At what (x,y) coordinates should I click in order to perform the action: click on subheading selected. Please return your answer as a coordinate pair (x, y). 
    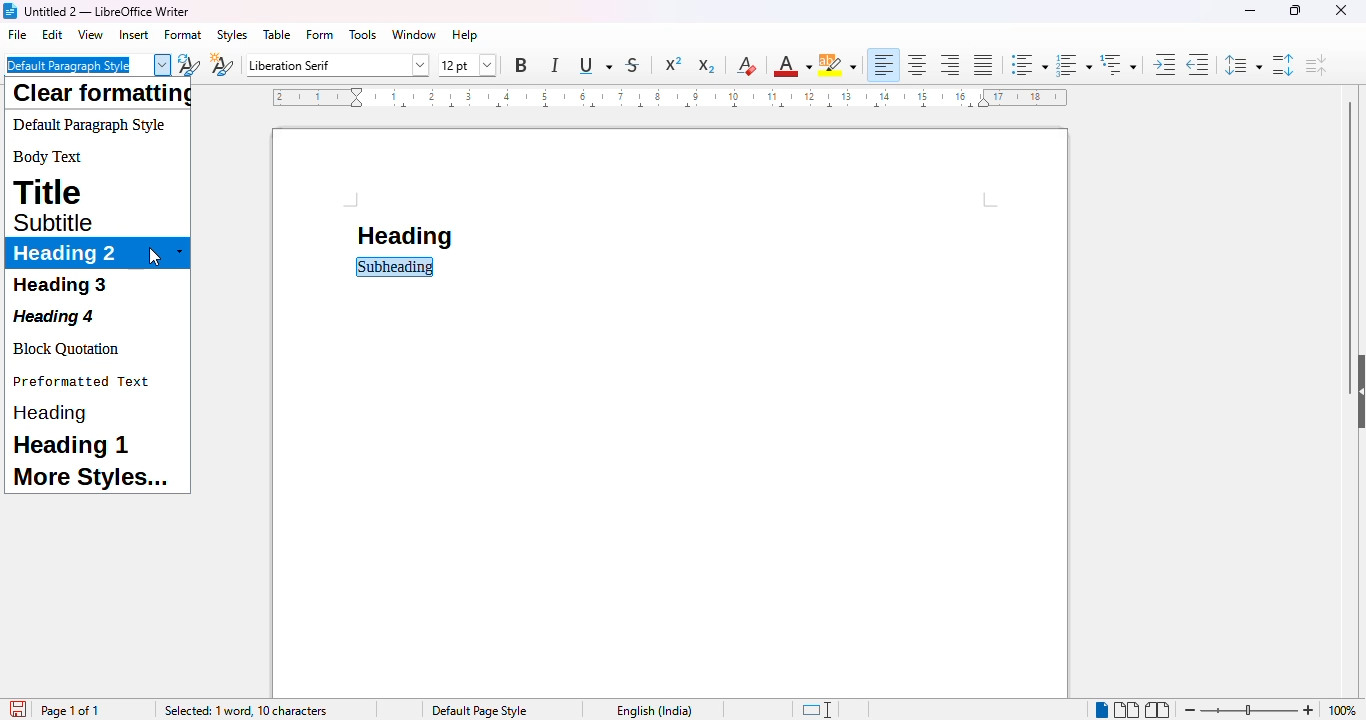
    Looking at the image, I should click on (396, 267).